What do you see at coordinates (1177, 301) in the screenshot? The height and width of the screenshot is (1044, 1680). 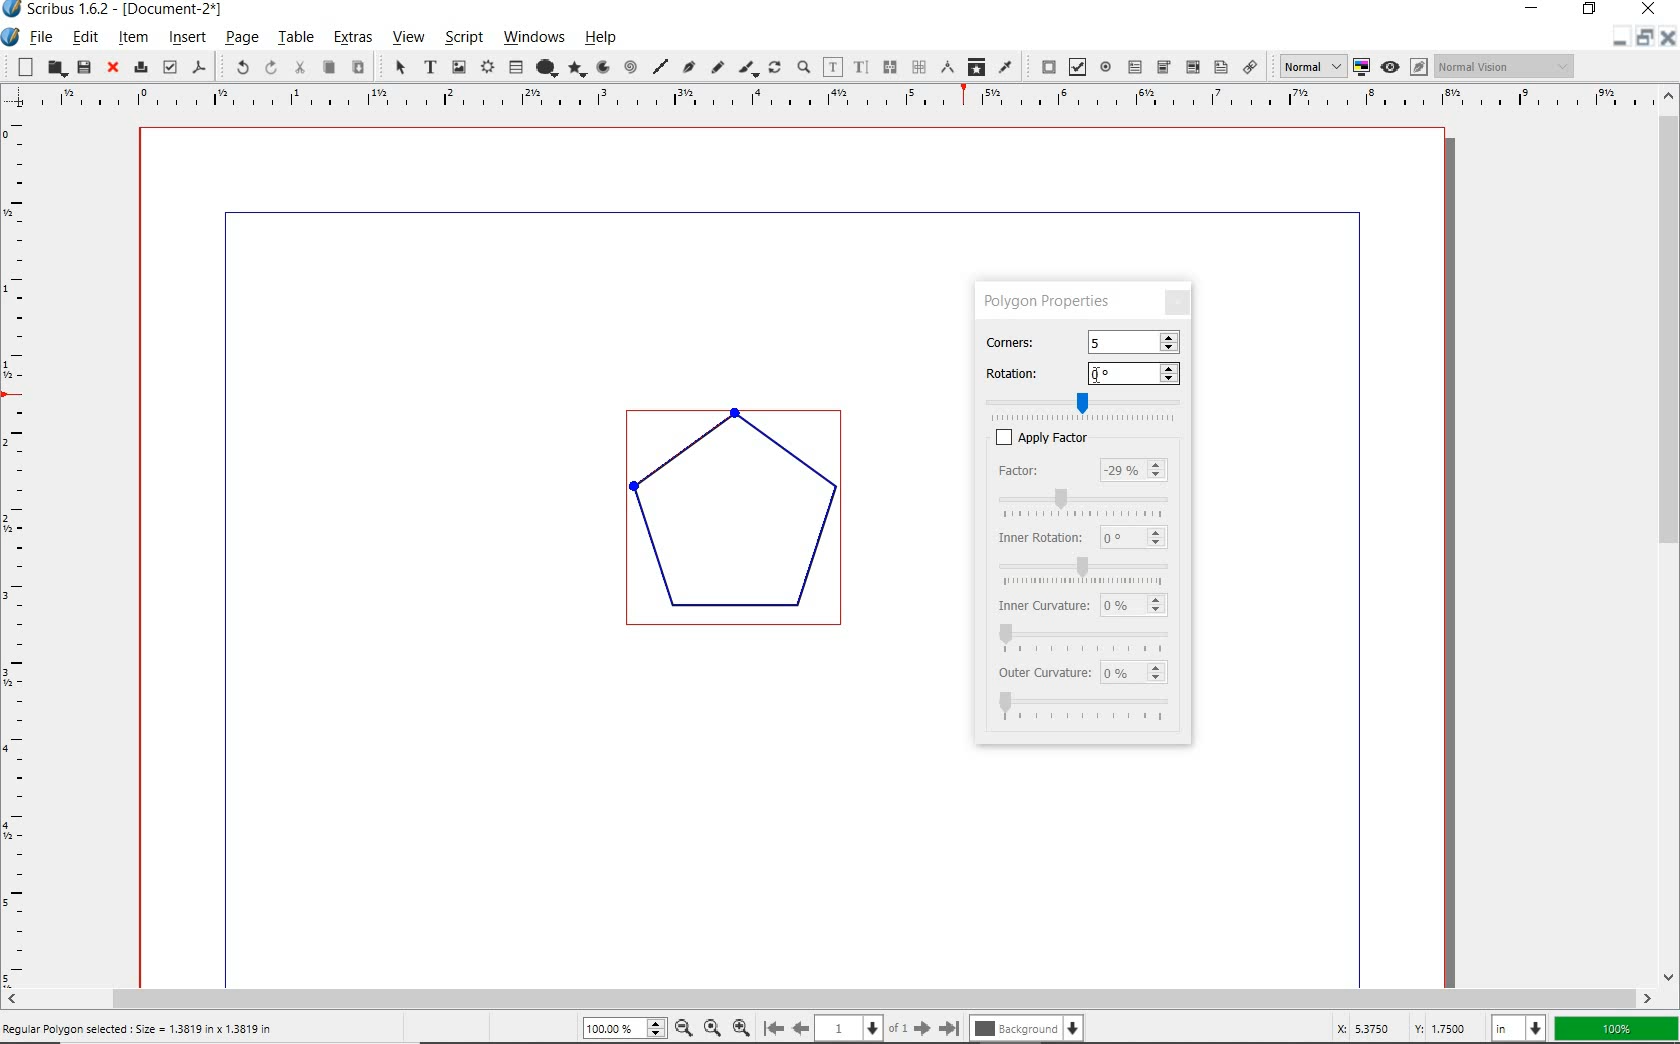 I see `CLOSE` at bounding box center [1177, 301].